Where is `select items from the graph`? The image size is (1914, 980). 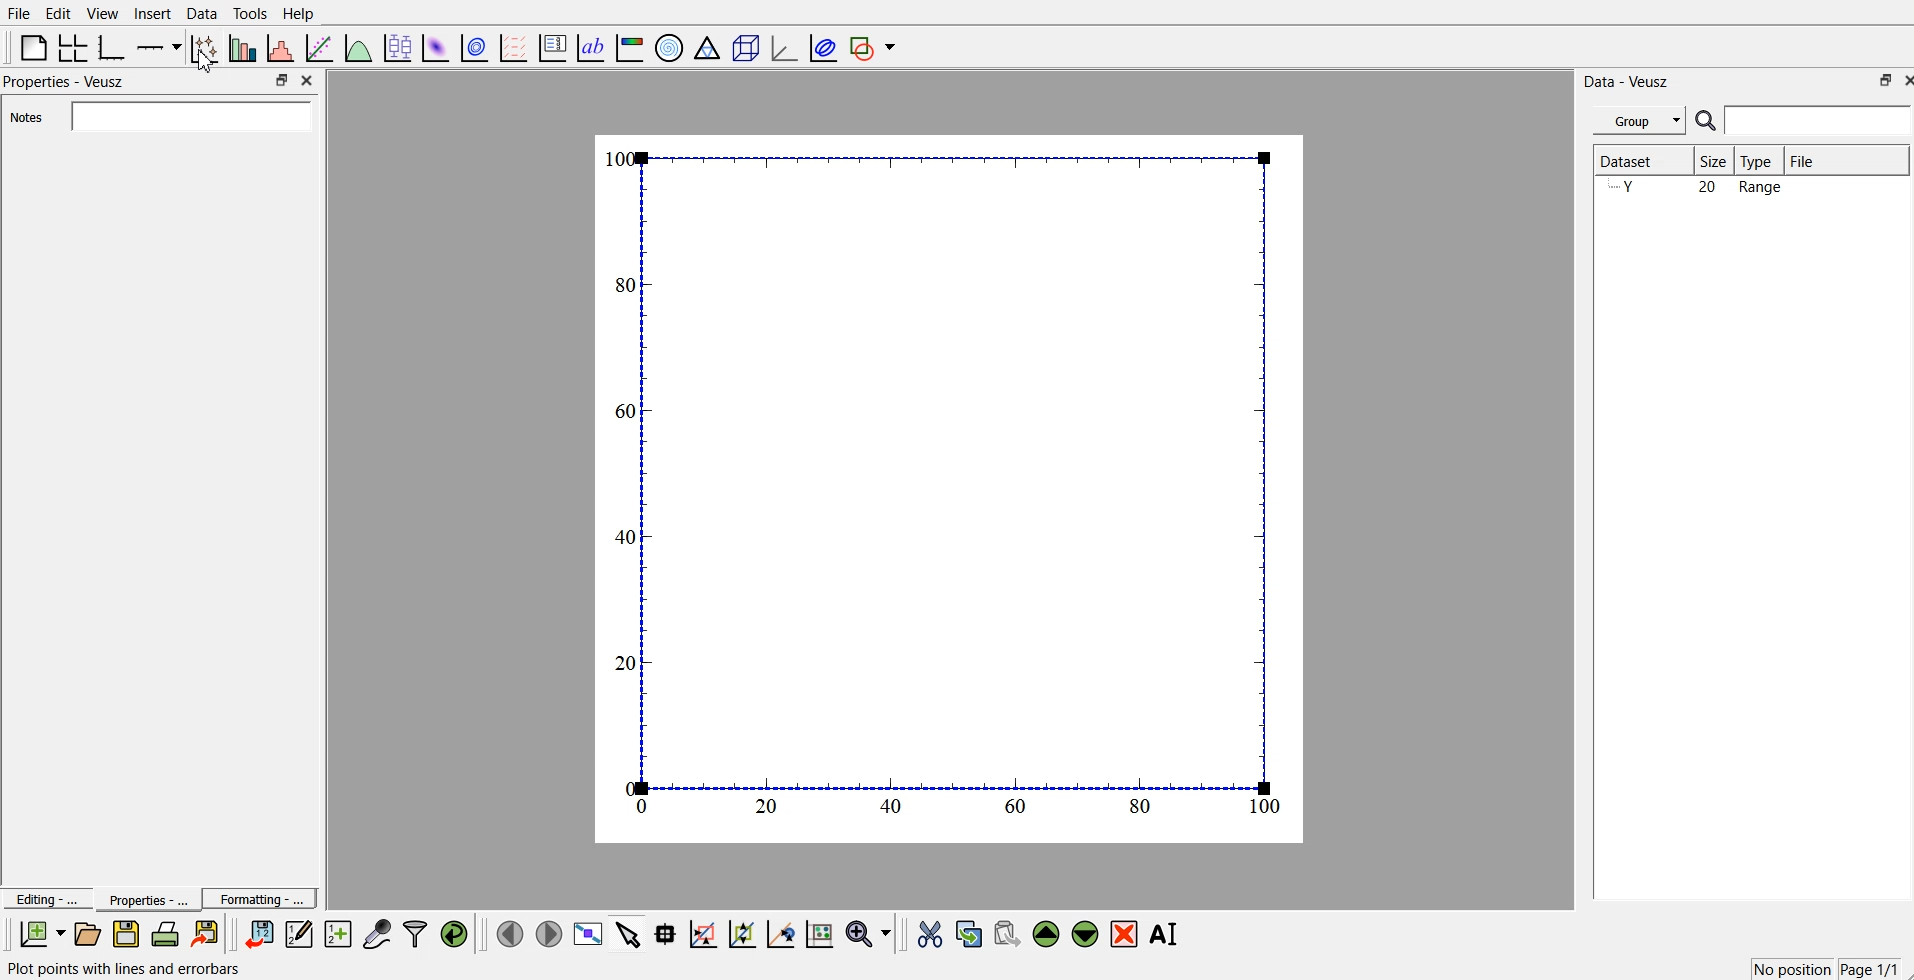 select items from the graph is located at coordinates (631, 932).